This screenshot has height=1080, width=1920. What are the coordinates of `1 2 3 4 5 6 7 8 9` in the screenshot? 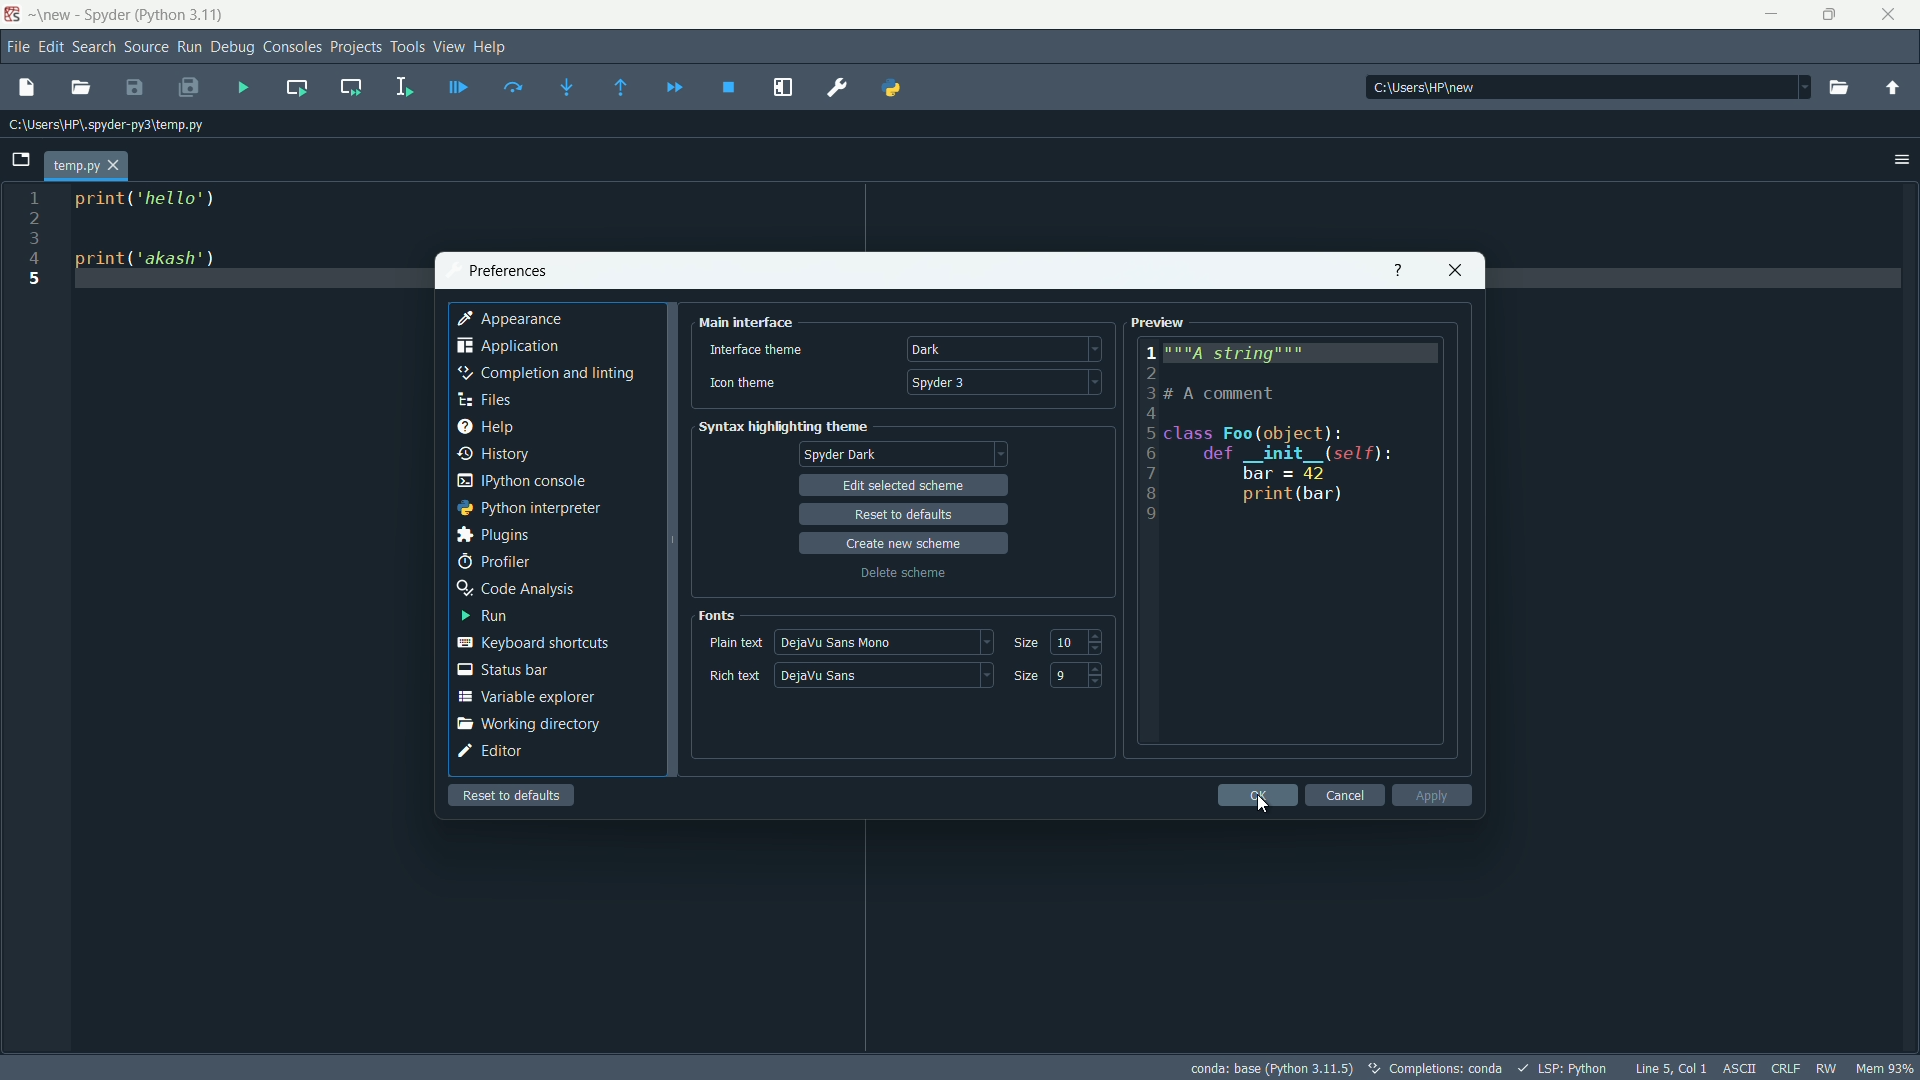 It's located at (1148, 434).